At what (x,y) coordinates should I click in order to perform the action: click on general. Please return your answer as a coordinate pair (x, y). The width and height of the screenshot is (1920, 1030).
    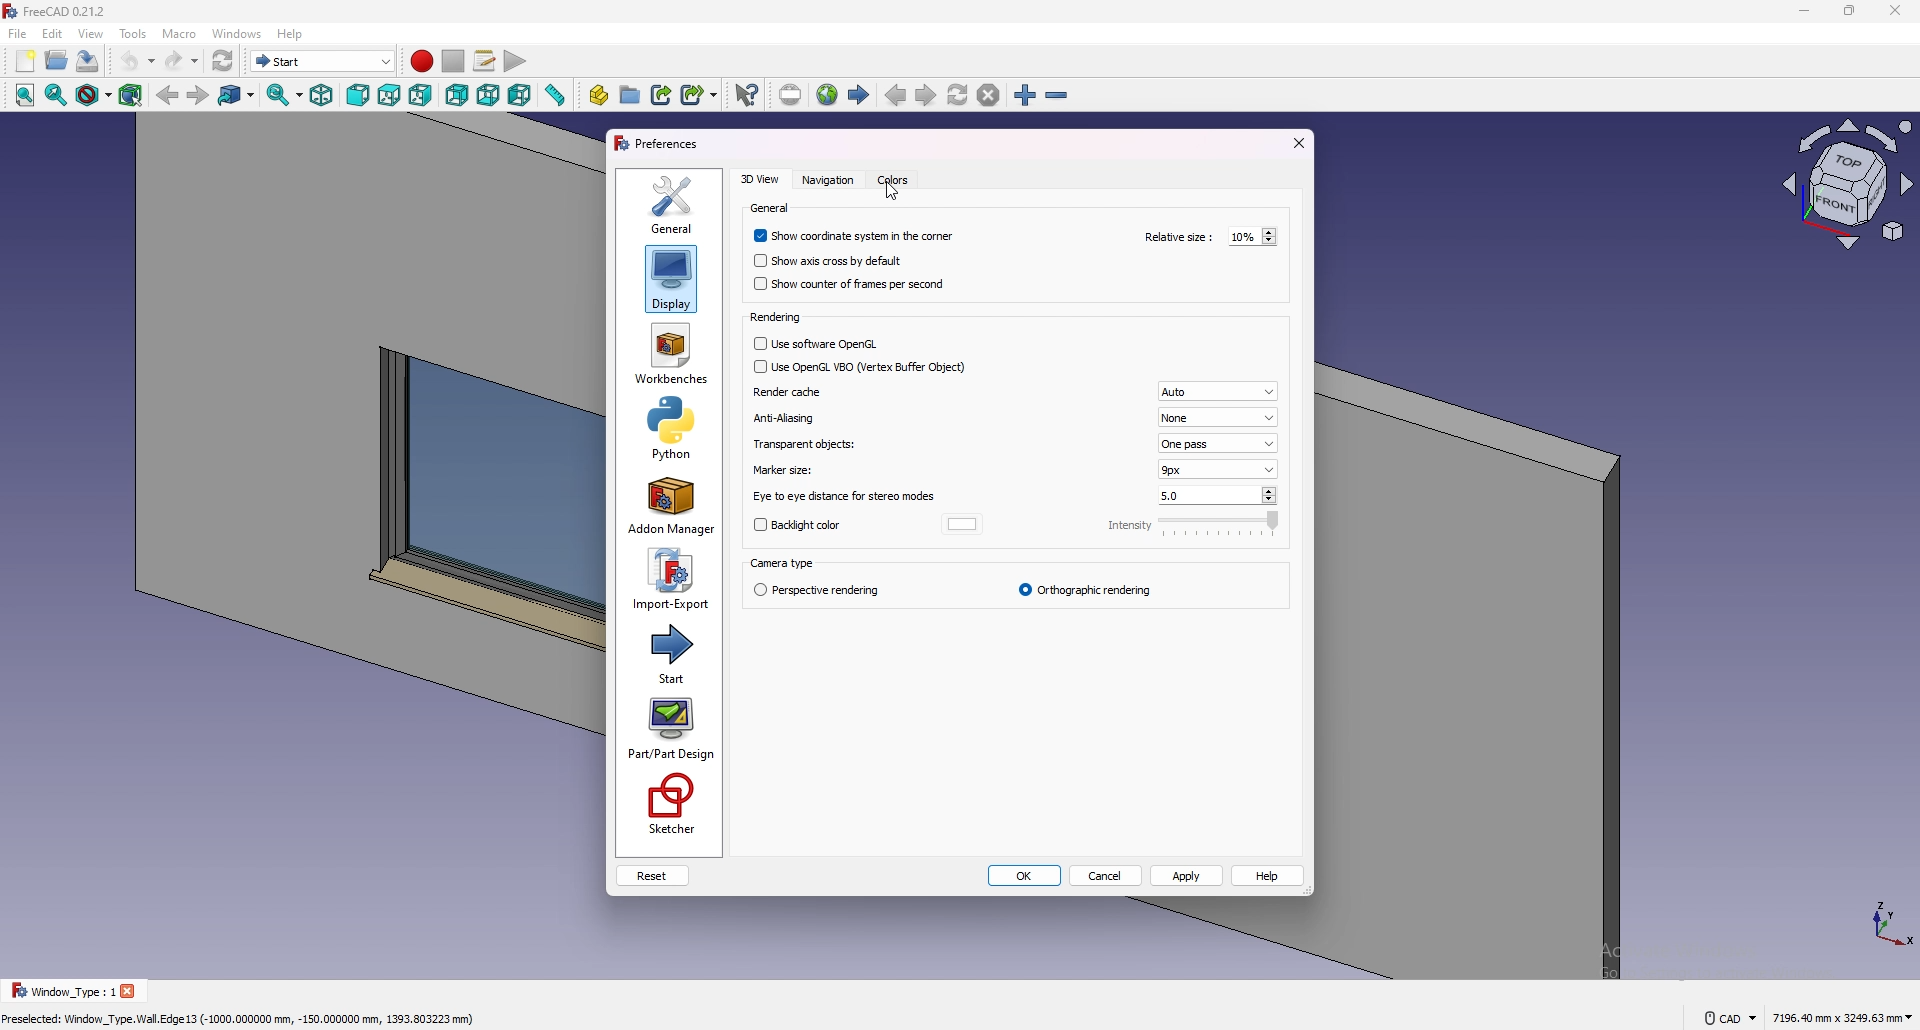
    Looking at the image, I should click on (771, 208).